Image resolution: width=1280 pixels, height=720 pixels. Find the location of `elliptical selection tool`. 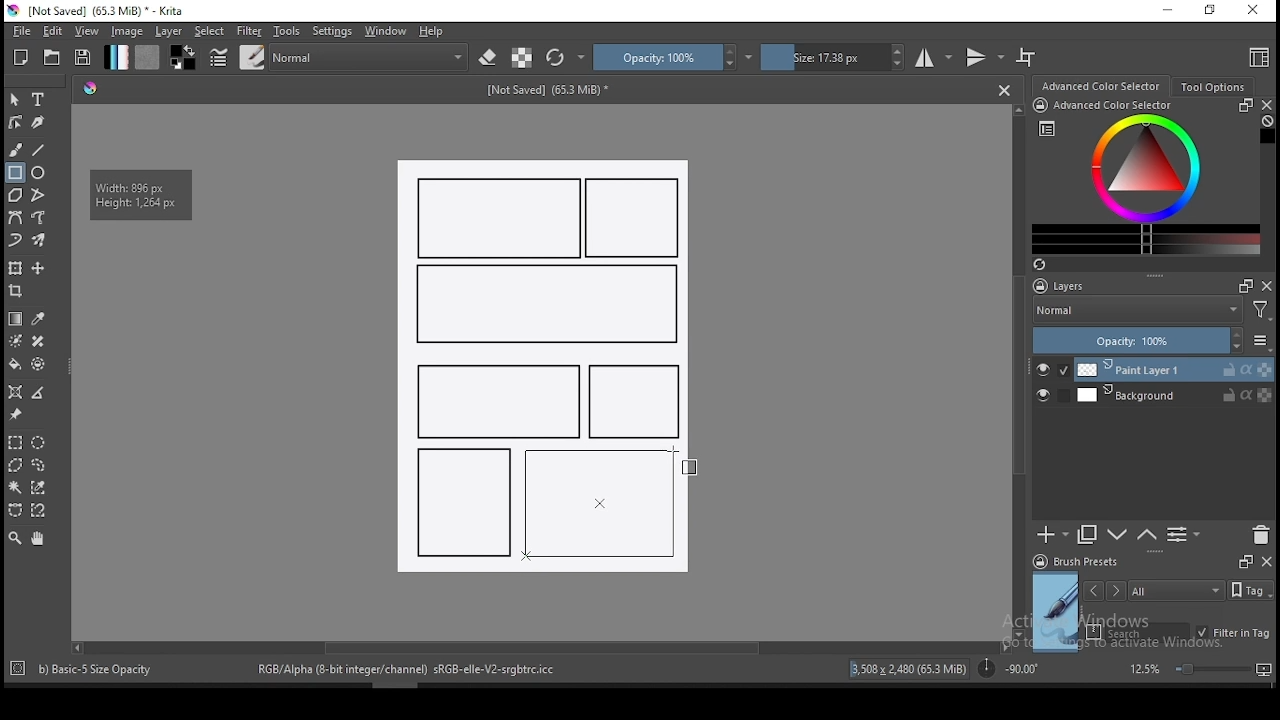

elliptical selection tool is located at coordinates (38, 443).